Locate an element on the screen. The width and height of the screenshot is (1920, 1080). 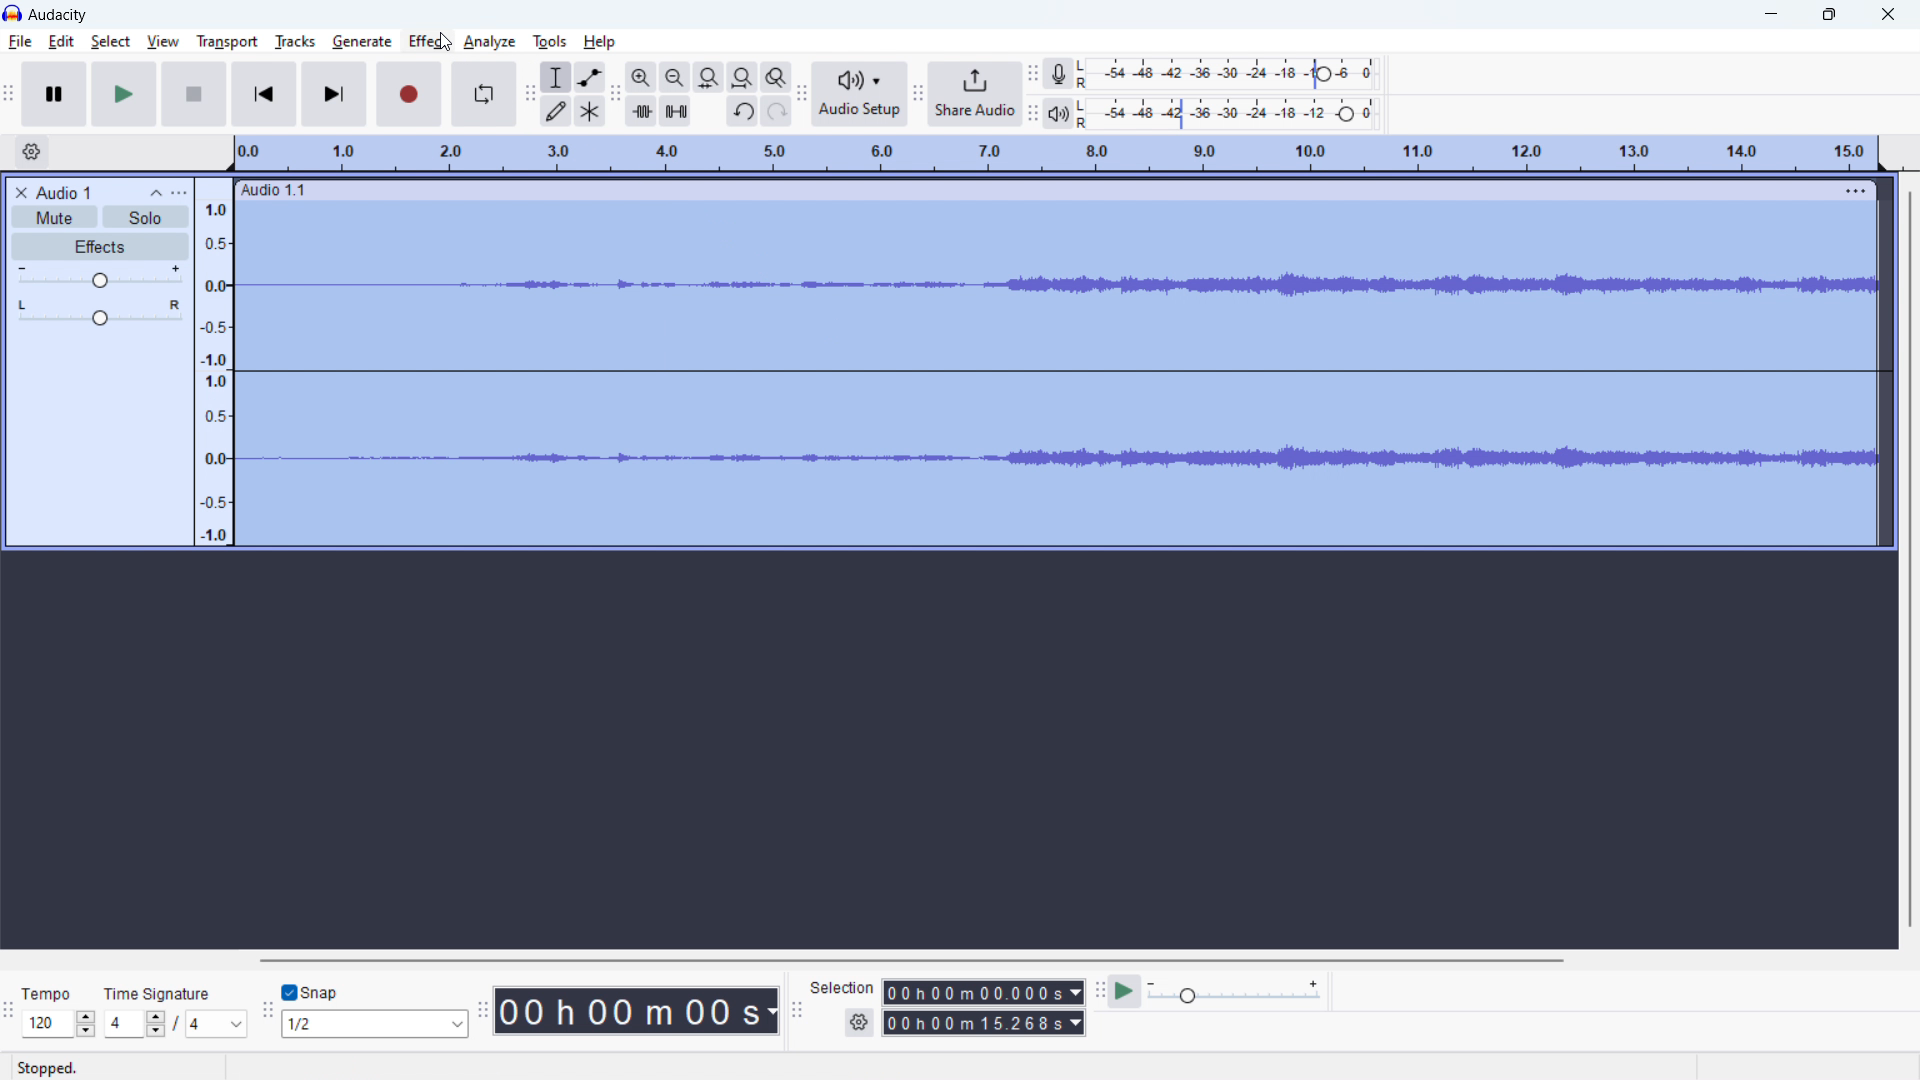
help is located at coordinates (601, 42).